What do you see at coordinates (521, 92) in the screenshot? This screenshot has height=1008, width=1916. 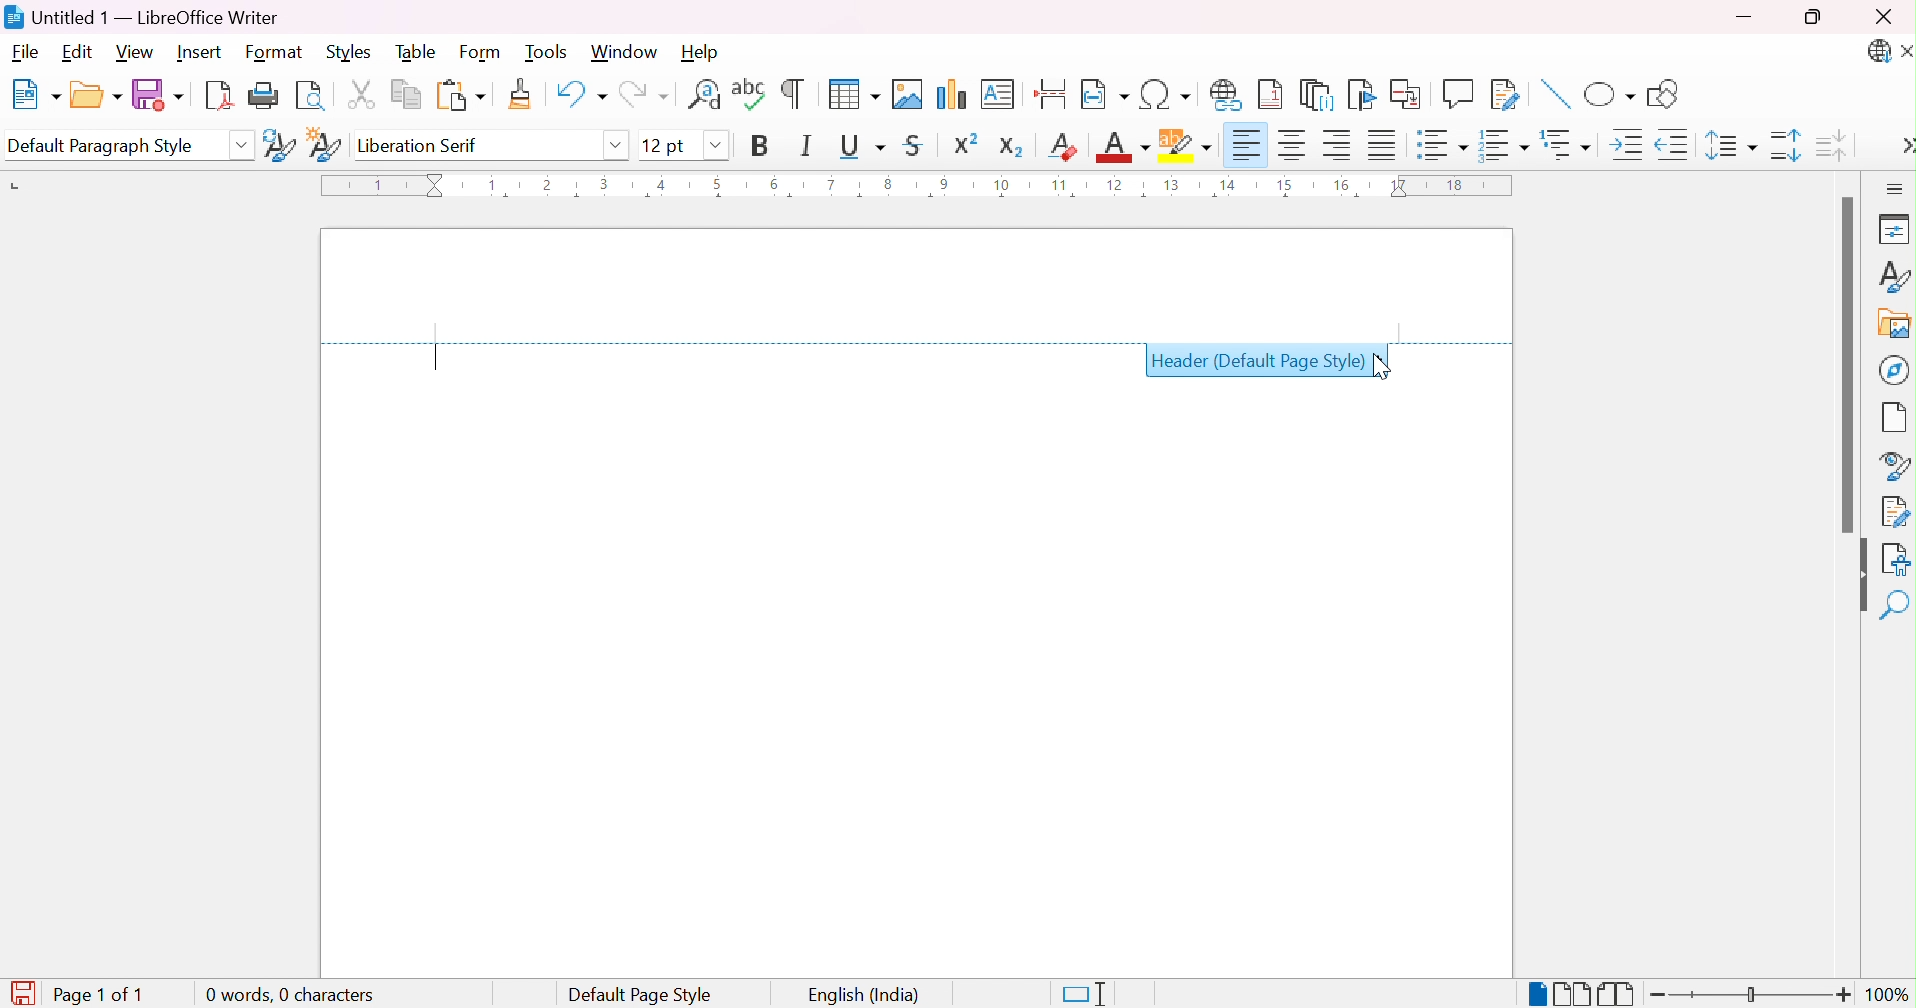 I see `Clone formatting` at bounding box center [521, 92].